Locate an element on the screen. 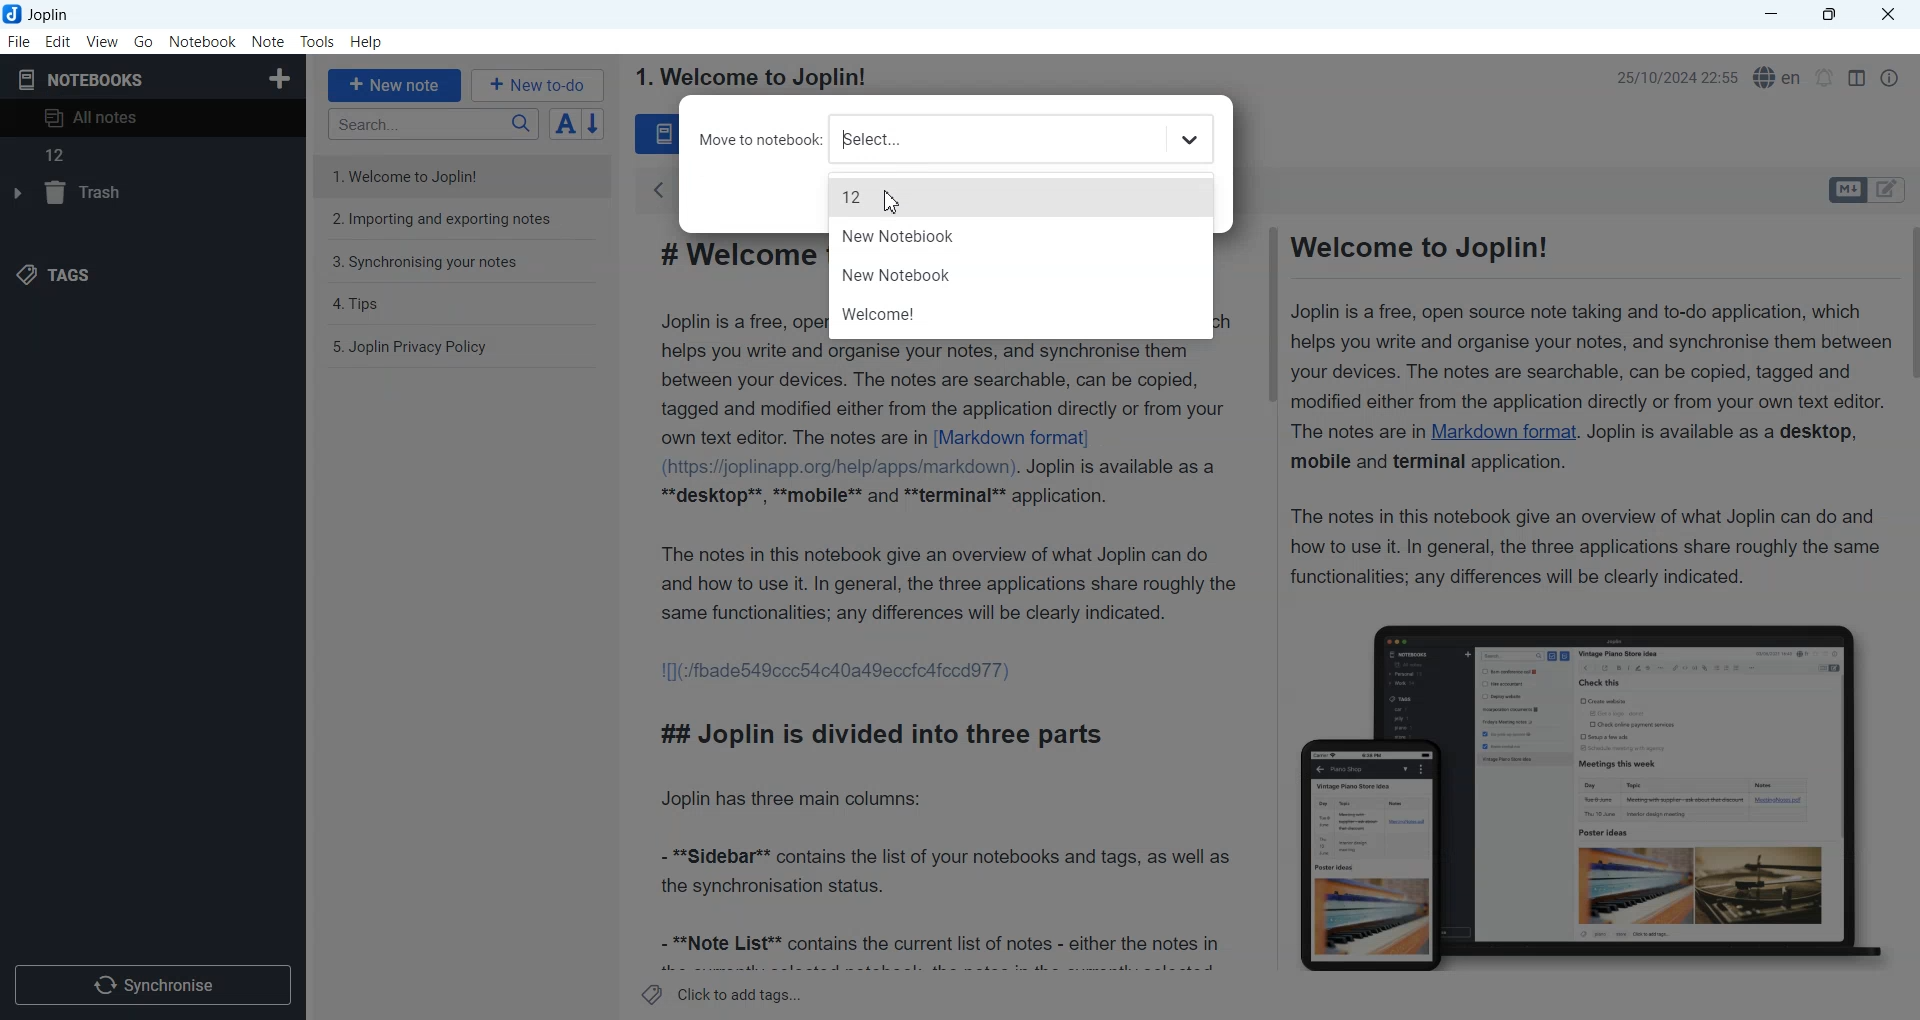 Image resolution: width=1920 pixels, height=1020 pixels. Minimize is located at coordinates (1771, 15).